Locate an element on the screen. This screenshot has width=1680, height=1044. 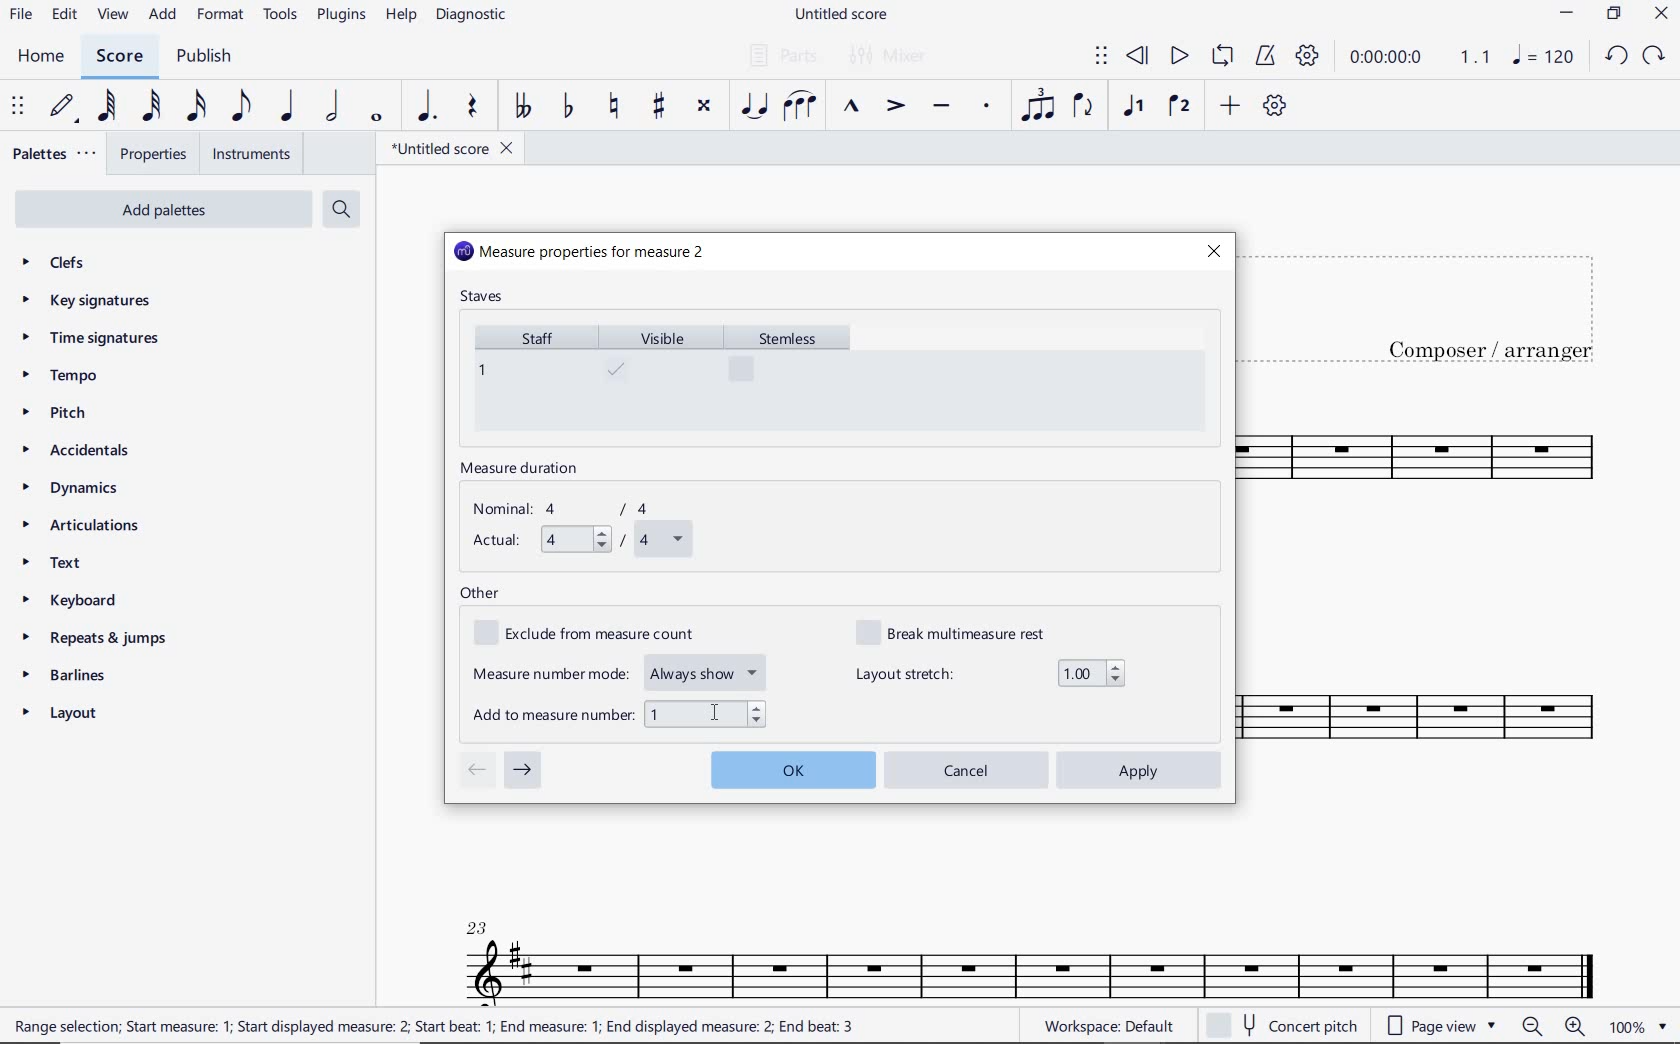
LOOP PLAYBACK is located at coordinates (1222, 58).